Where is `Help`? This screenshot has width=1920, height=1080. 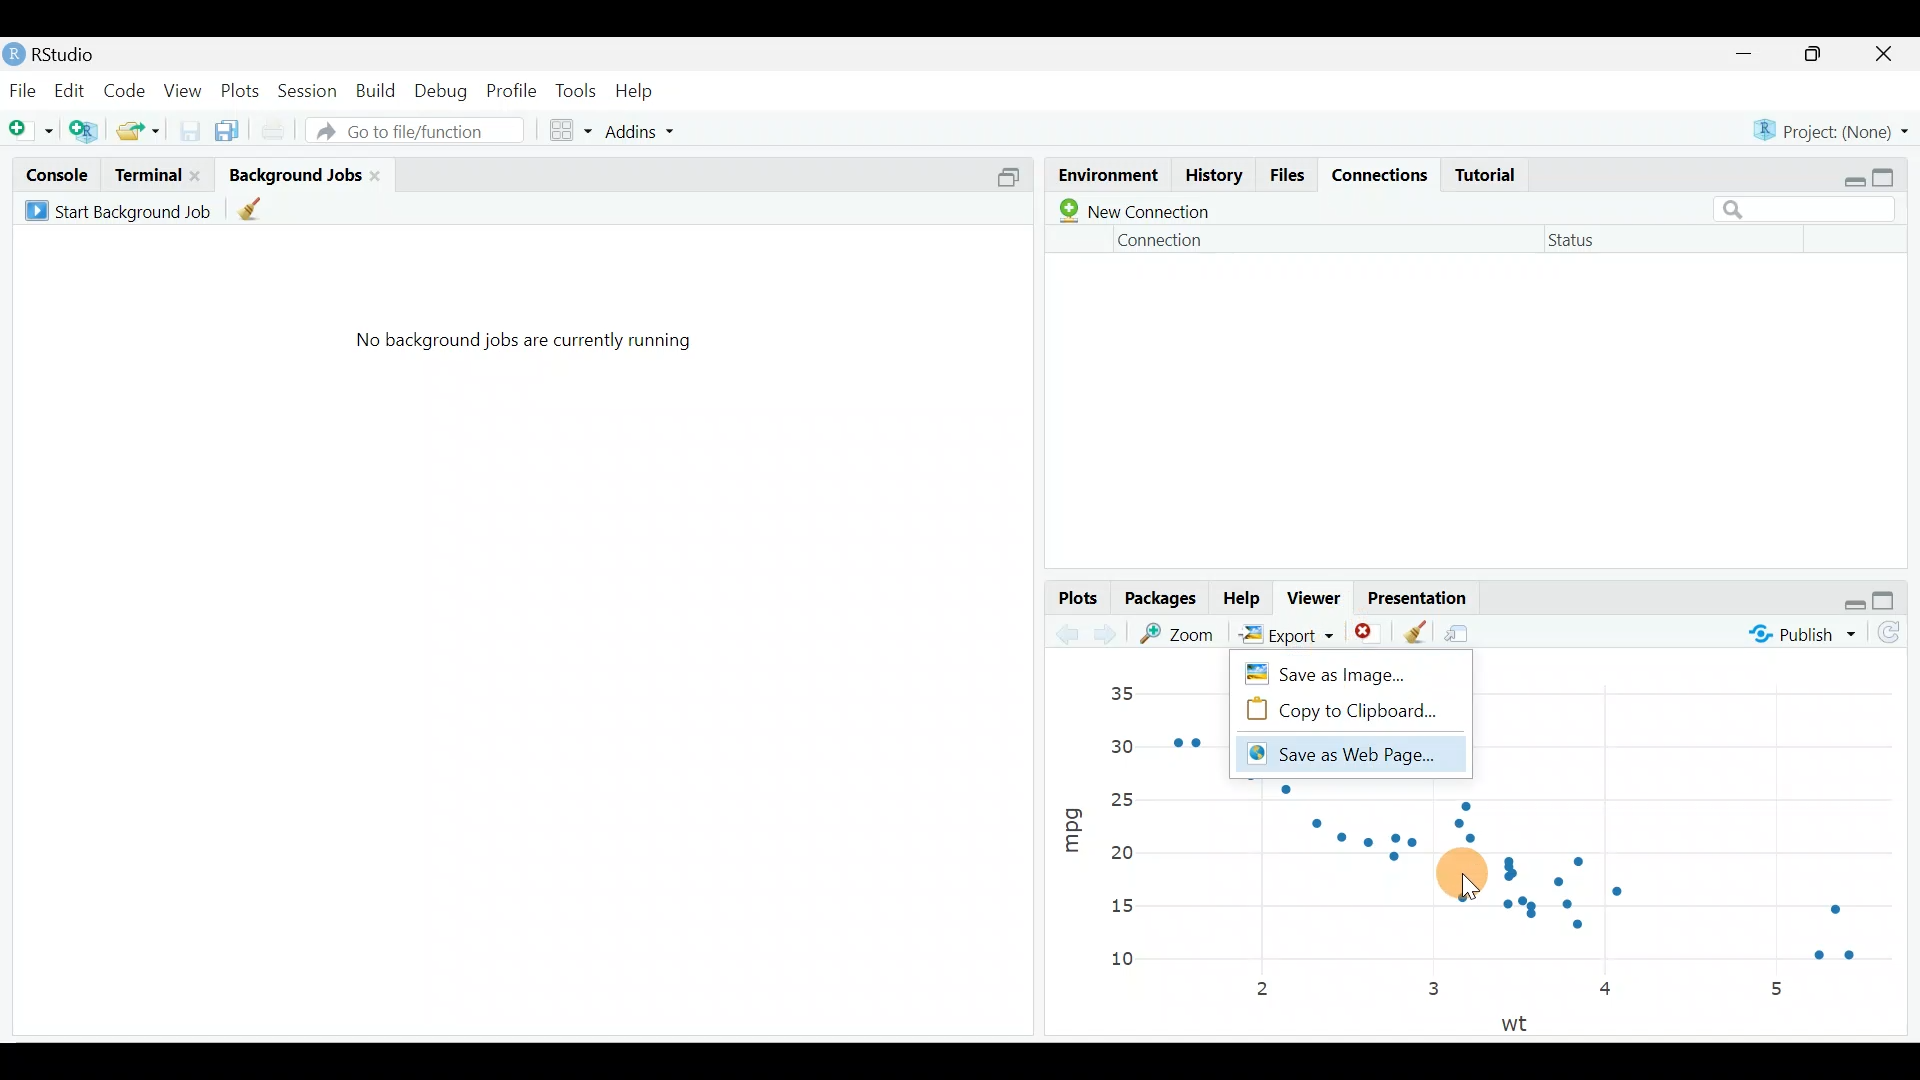
Help is located at coordinates (644, 89).